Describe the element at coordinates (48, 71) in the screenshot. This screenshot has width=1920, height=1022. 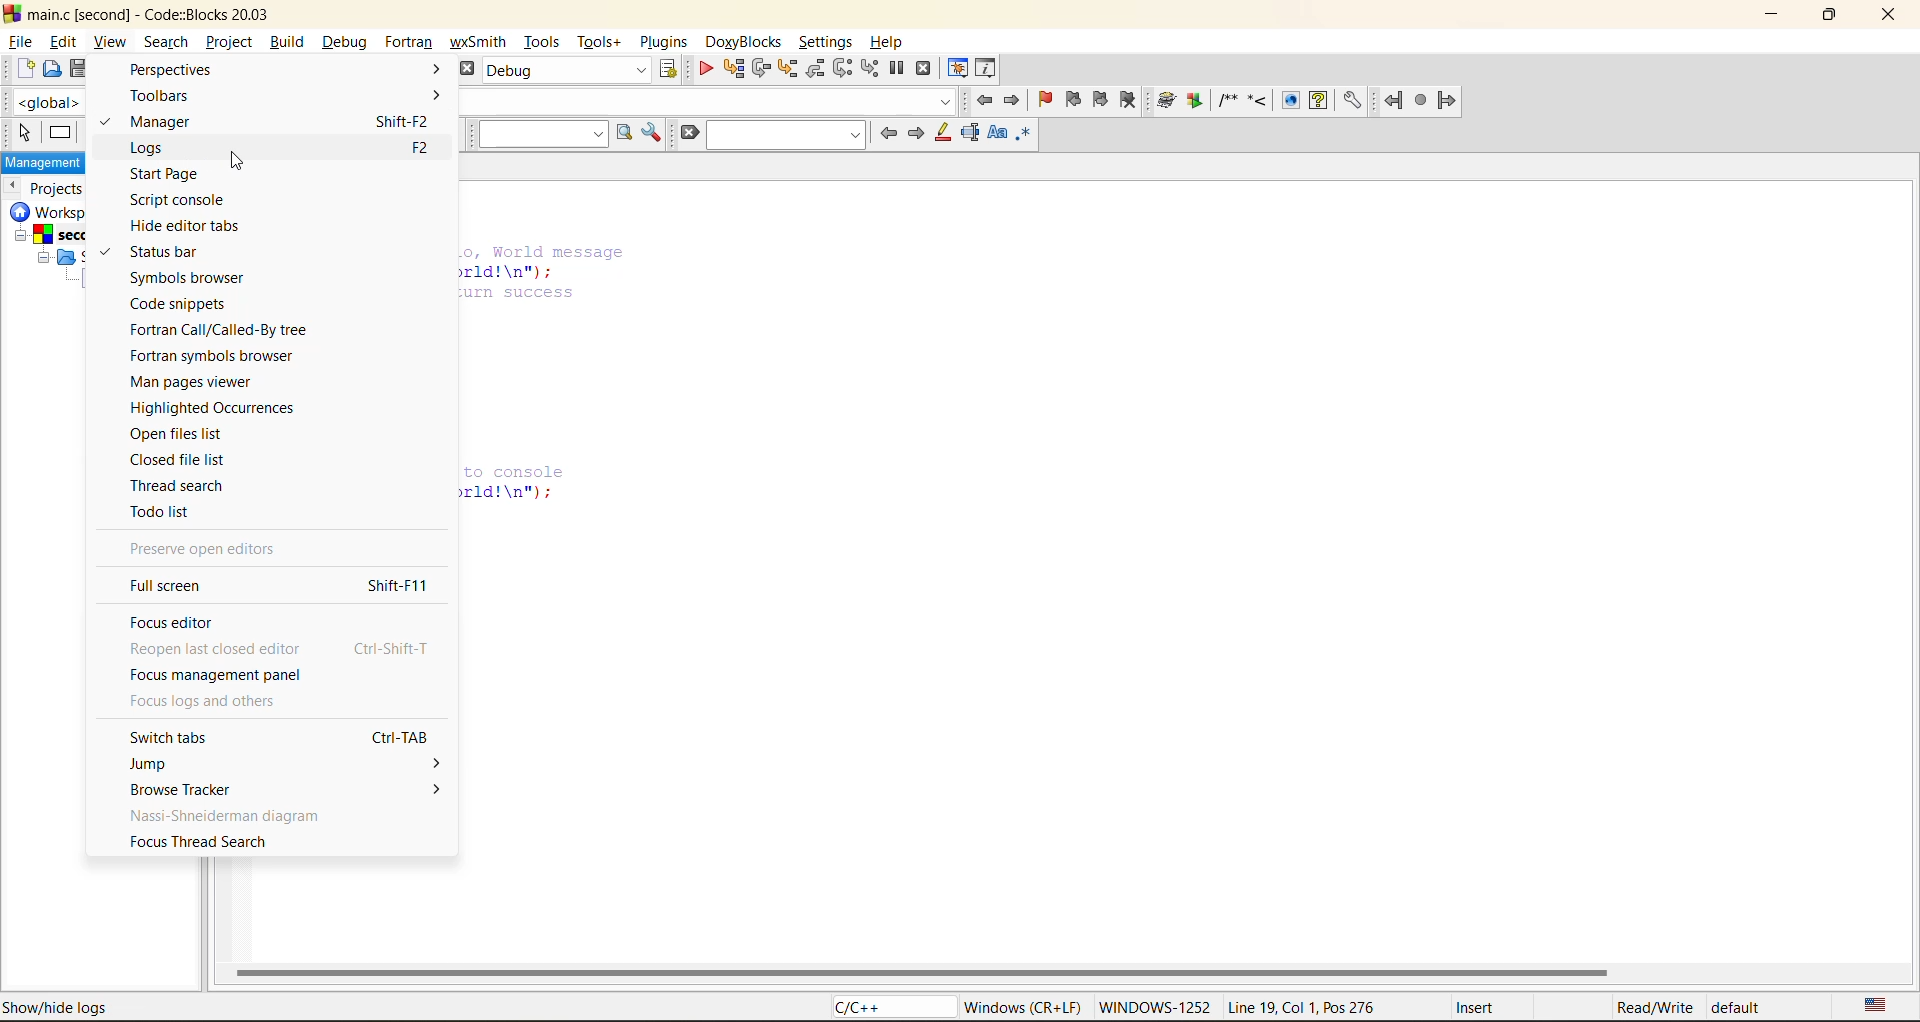
I see `open` at that location.